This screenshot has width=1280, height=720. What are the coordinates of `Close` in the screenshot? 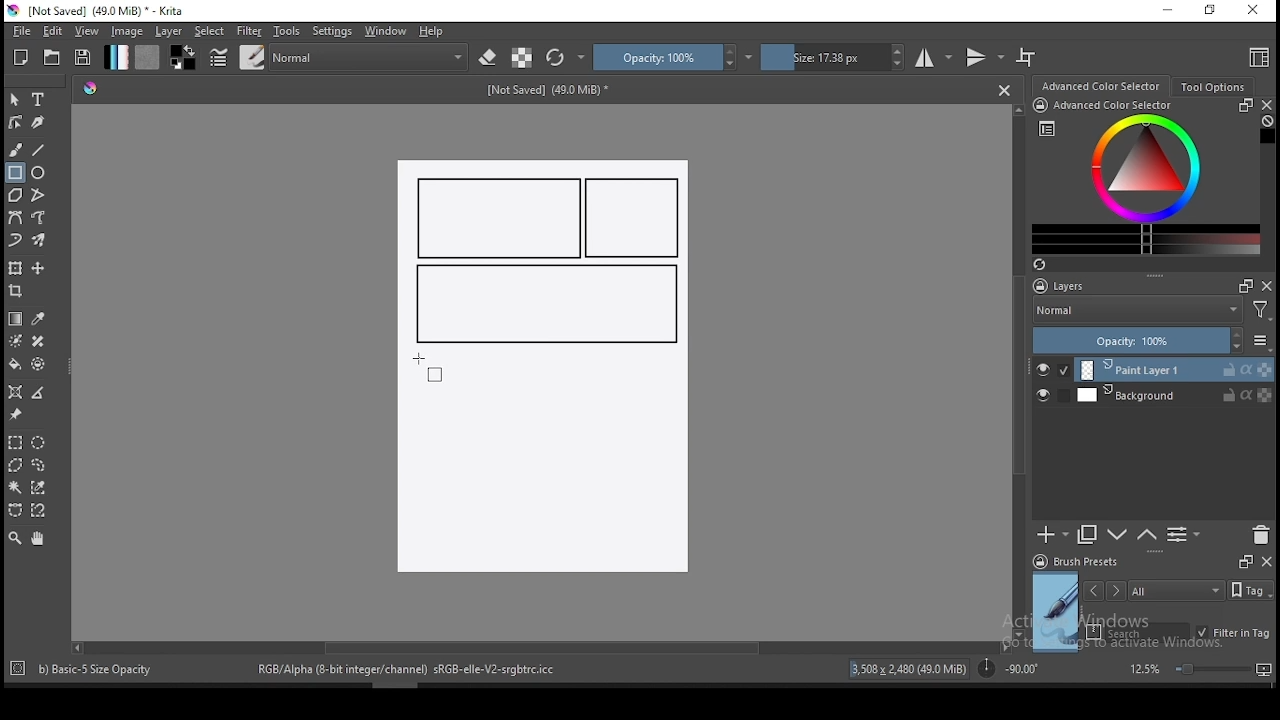 It's located at (1004, 89).